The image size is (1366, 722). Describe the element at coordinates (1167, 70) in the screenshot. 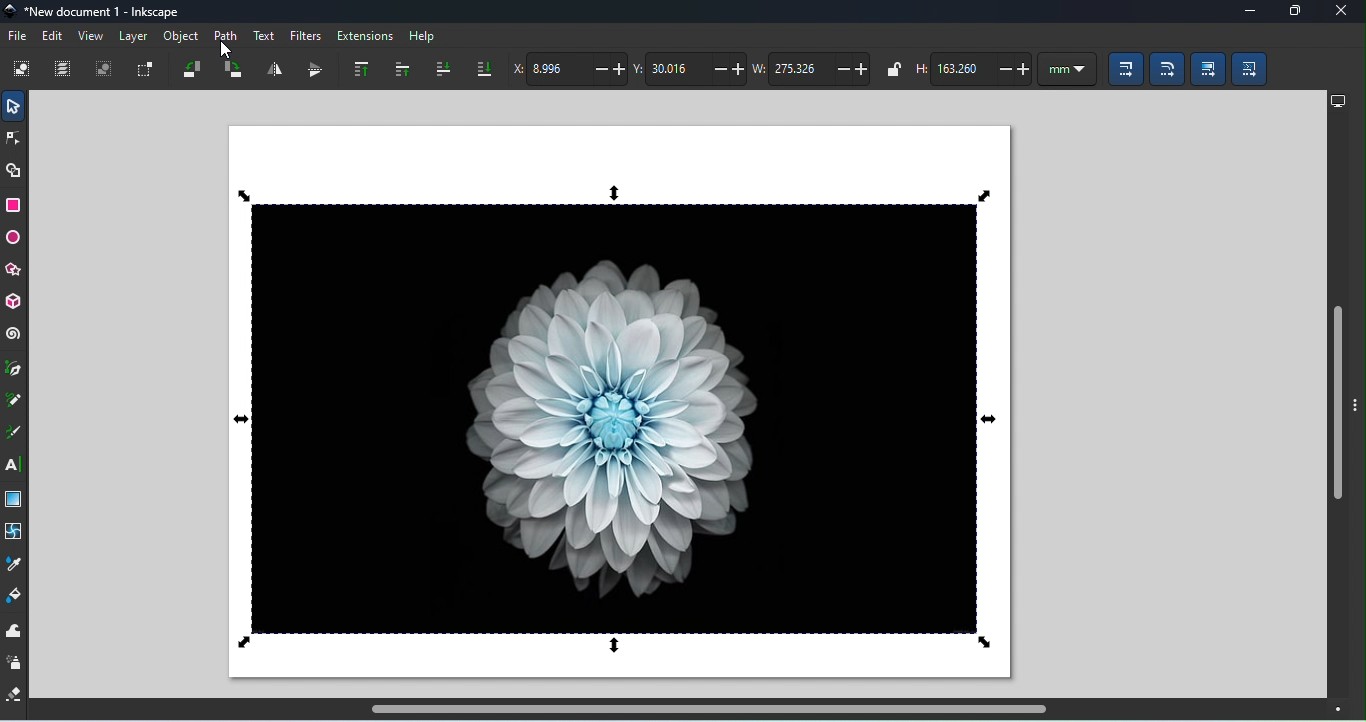

I see `When scaling rectangles, scale the radii of the rounded corners` at that location.